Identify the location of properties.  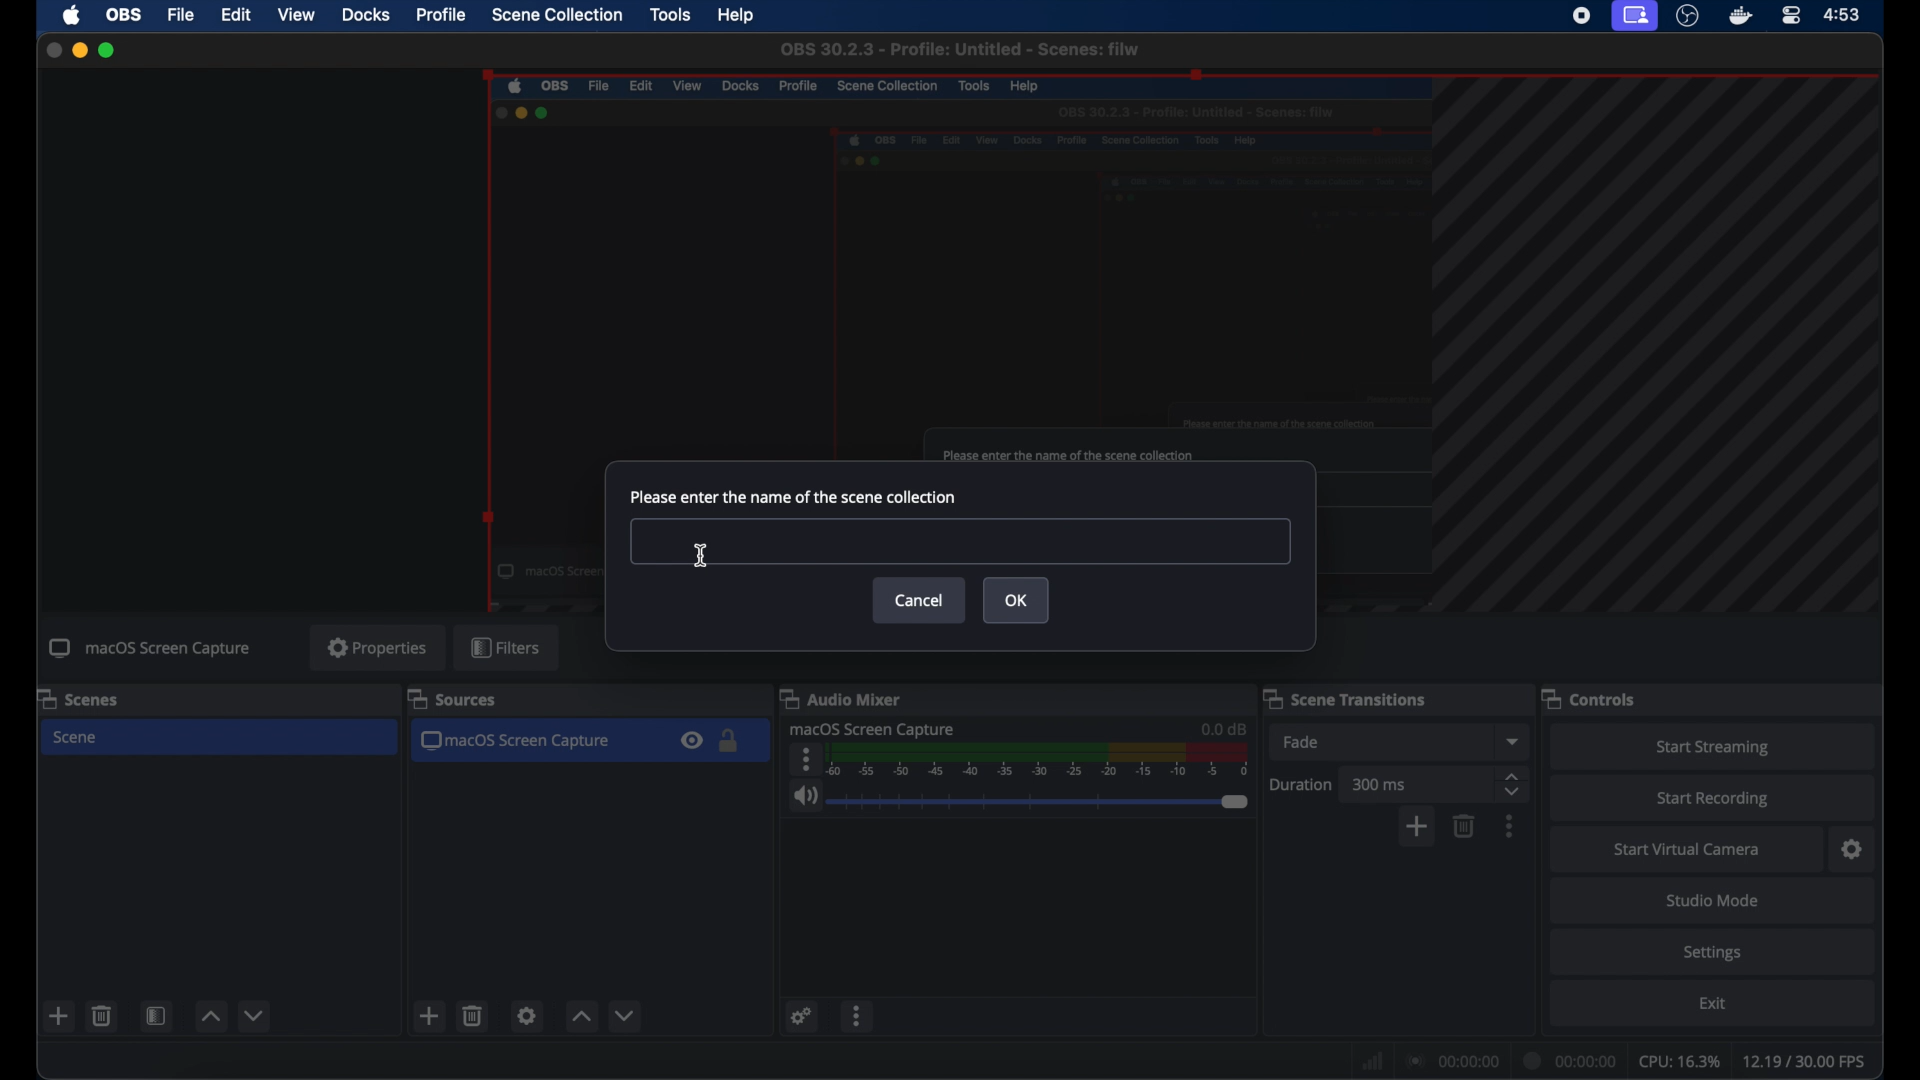
(377, 647).